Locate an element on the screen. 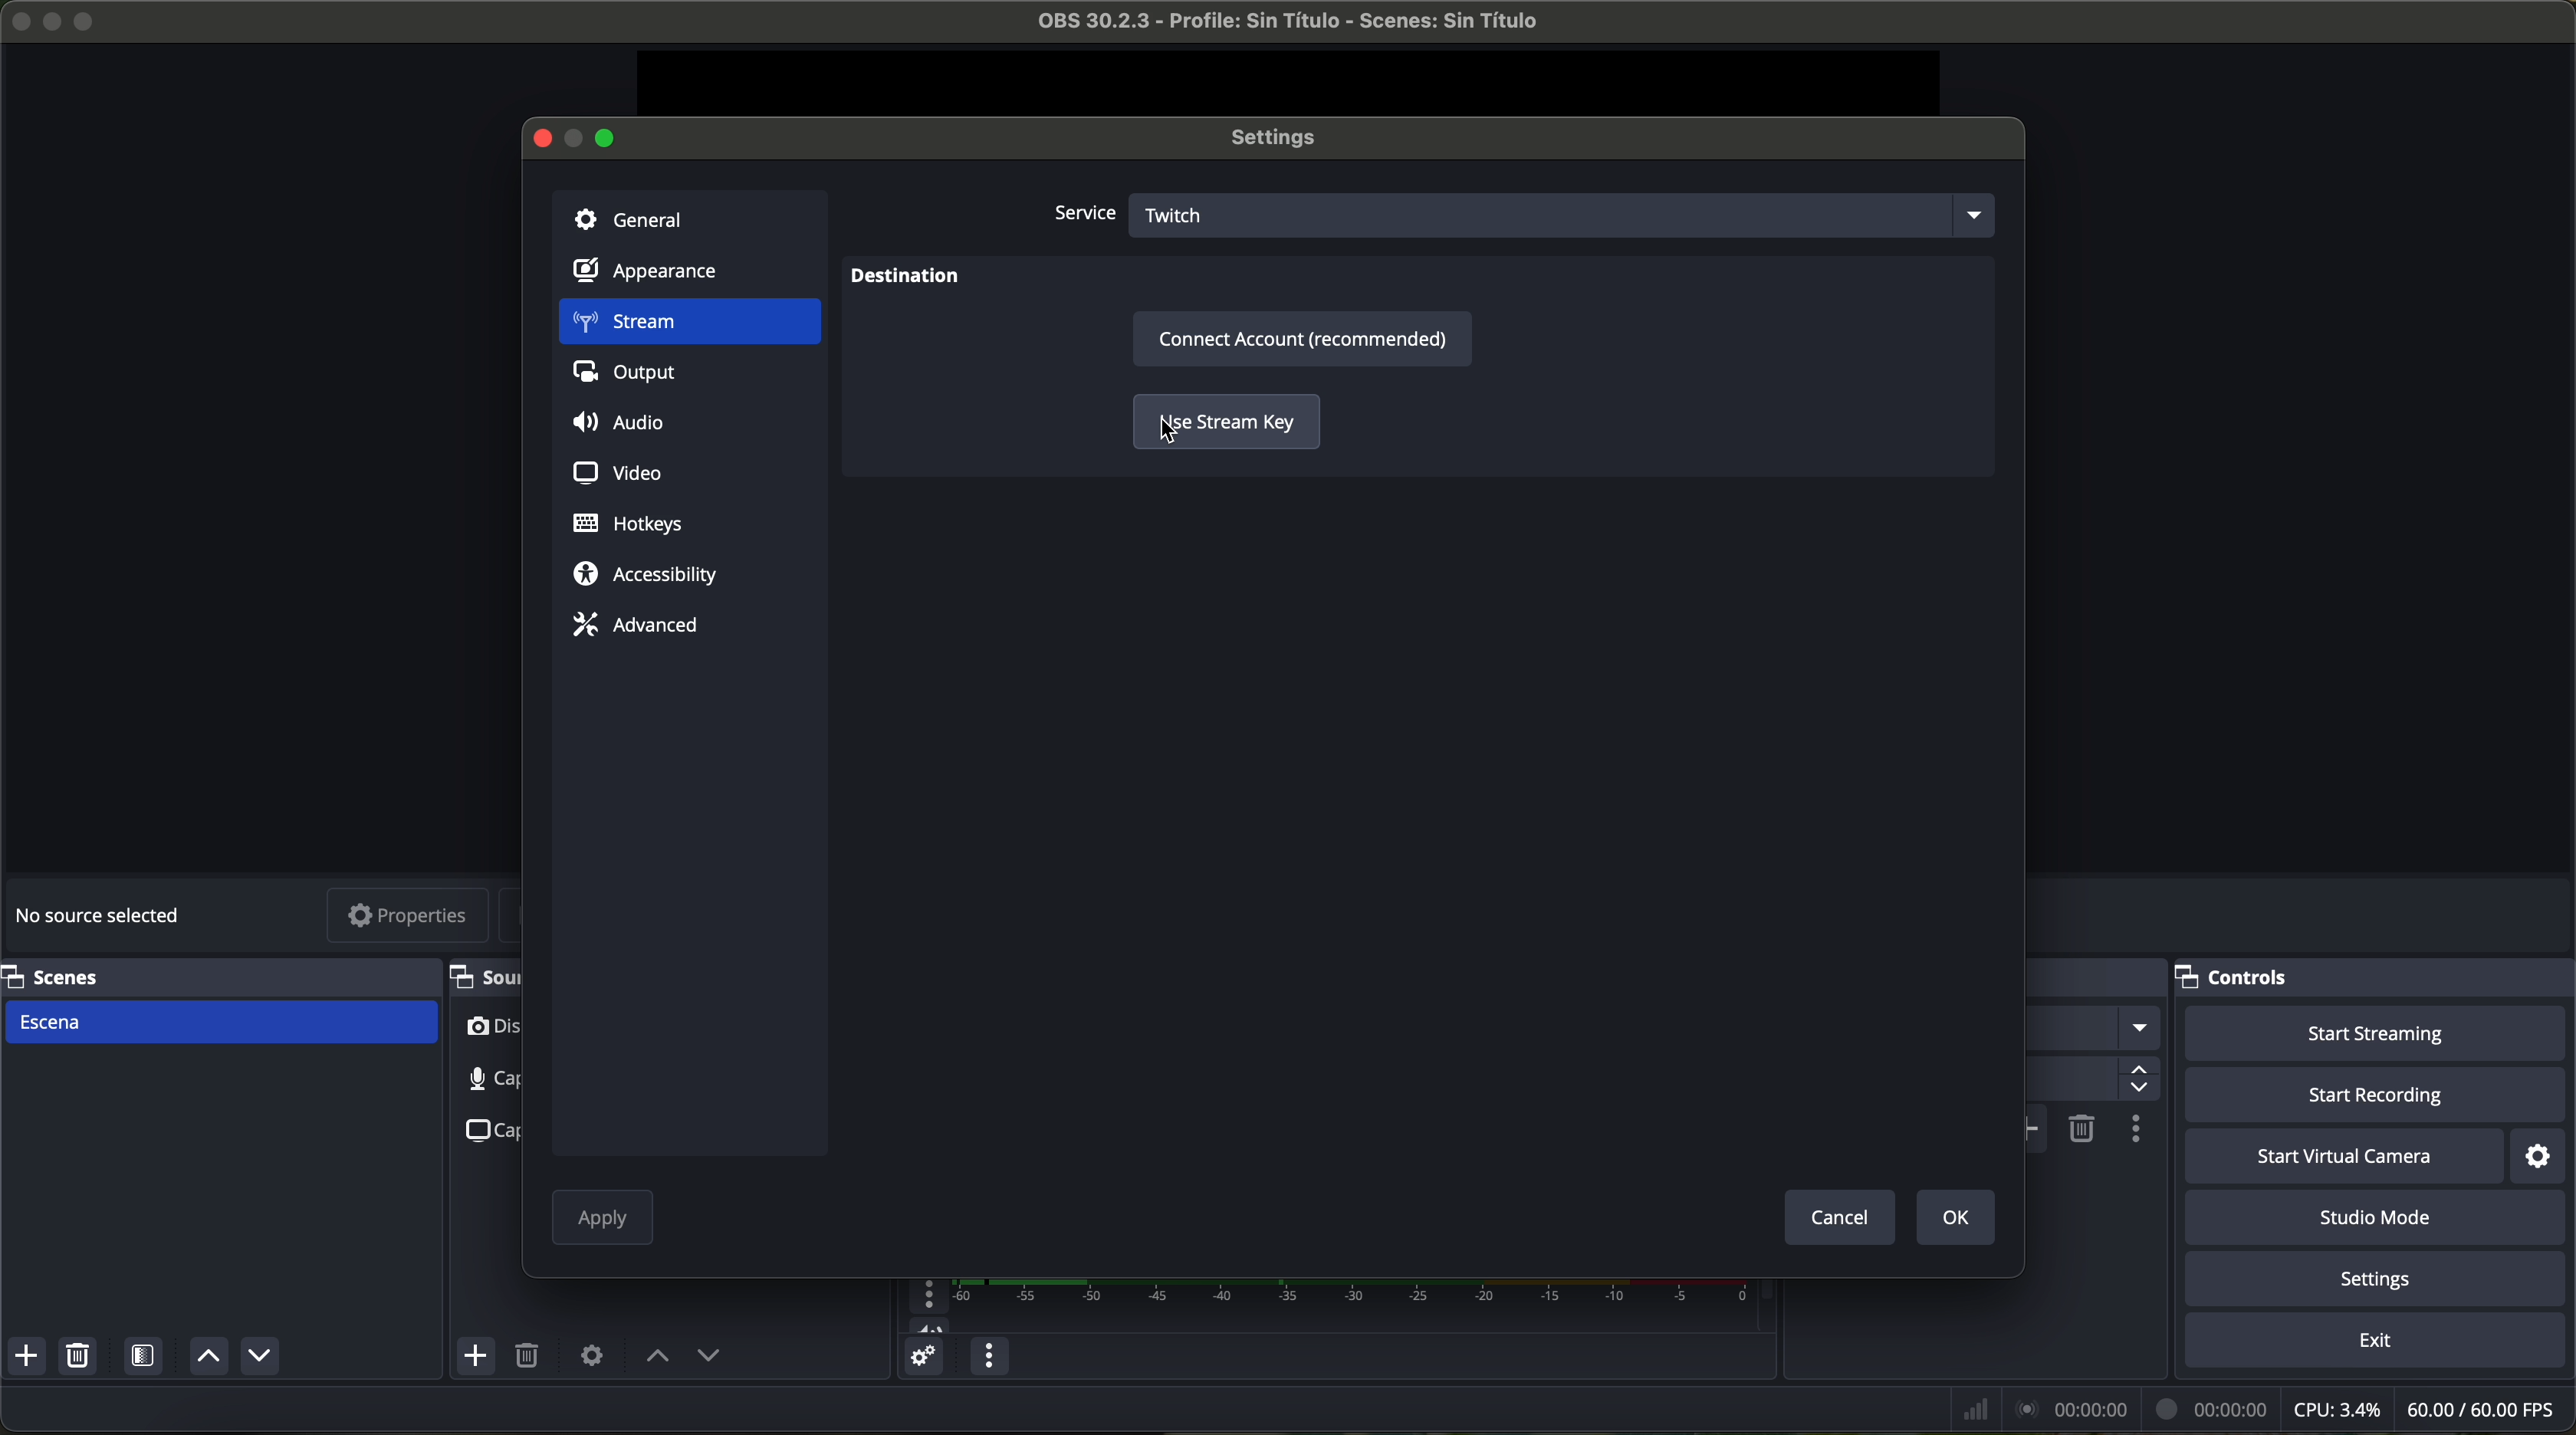  minimize OBS Studio is located at coordinates (56, 19).